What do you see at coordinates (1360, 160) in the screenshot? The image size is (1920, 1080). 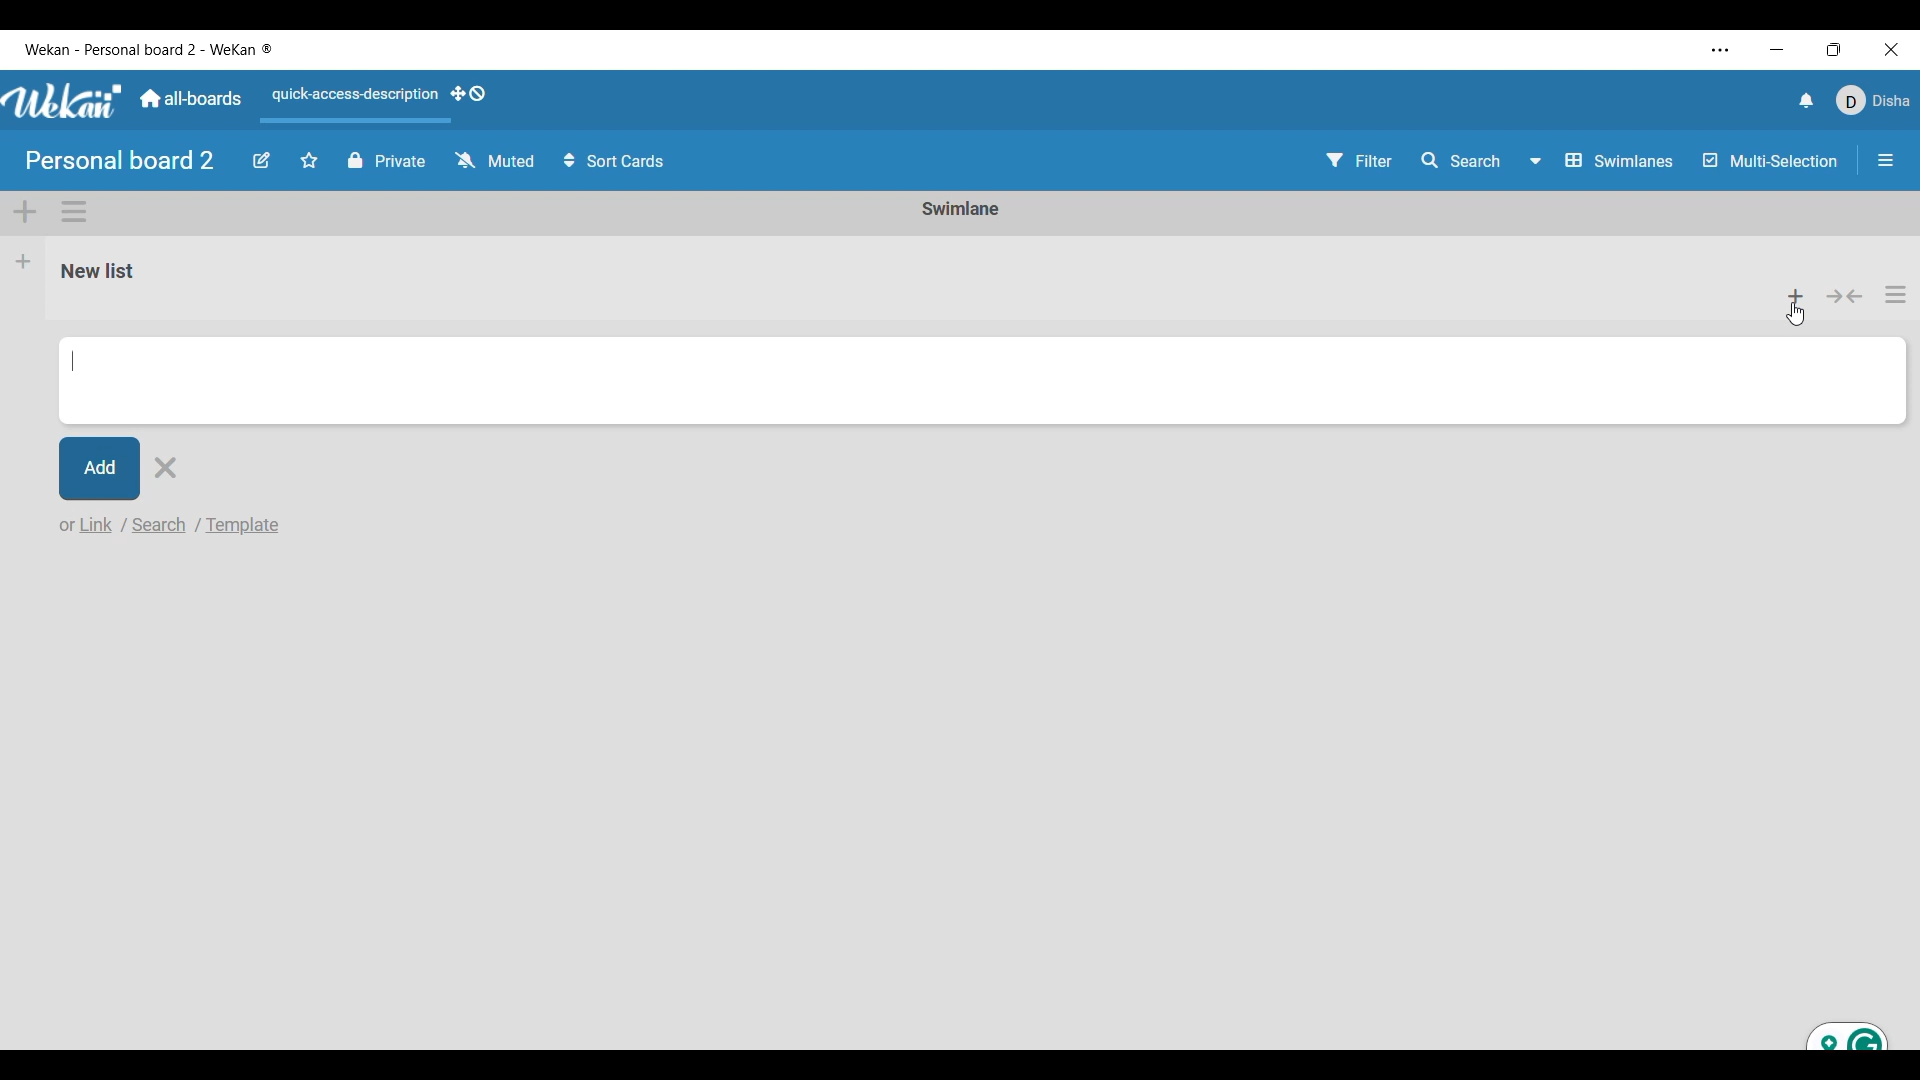 I see `Filter` at bounding box center [1360, 160].